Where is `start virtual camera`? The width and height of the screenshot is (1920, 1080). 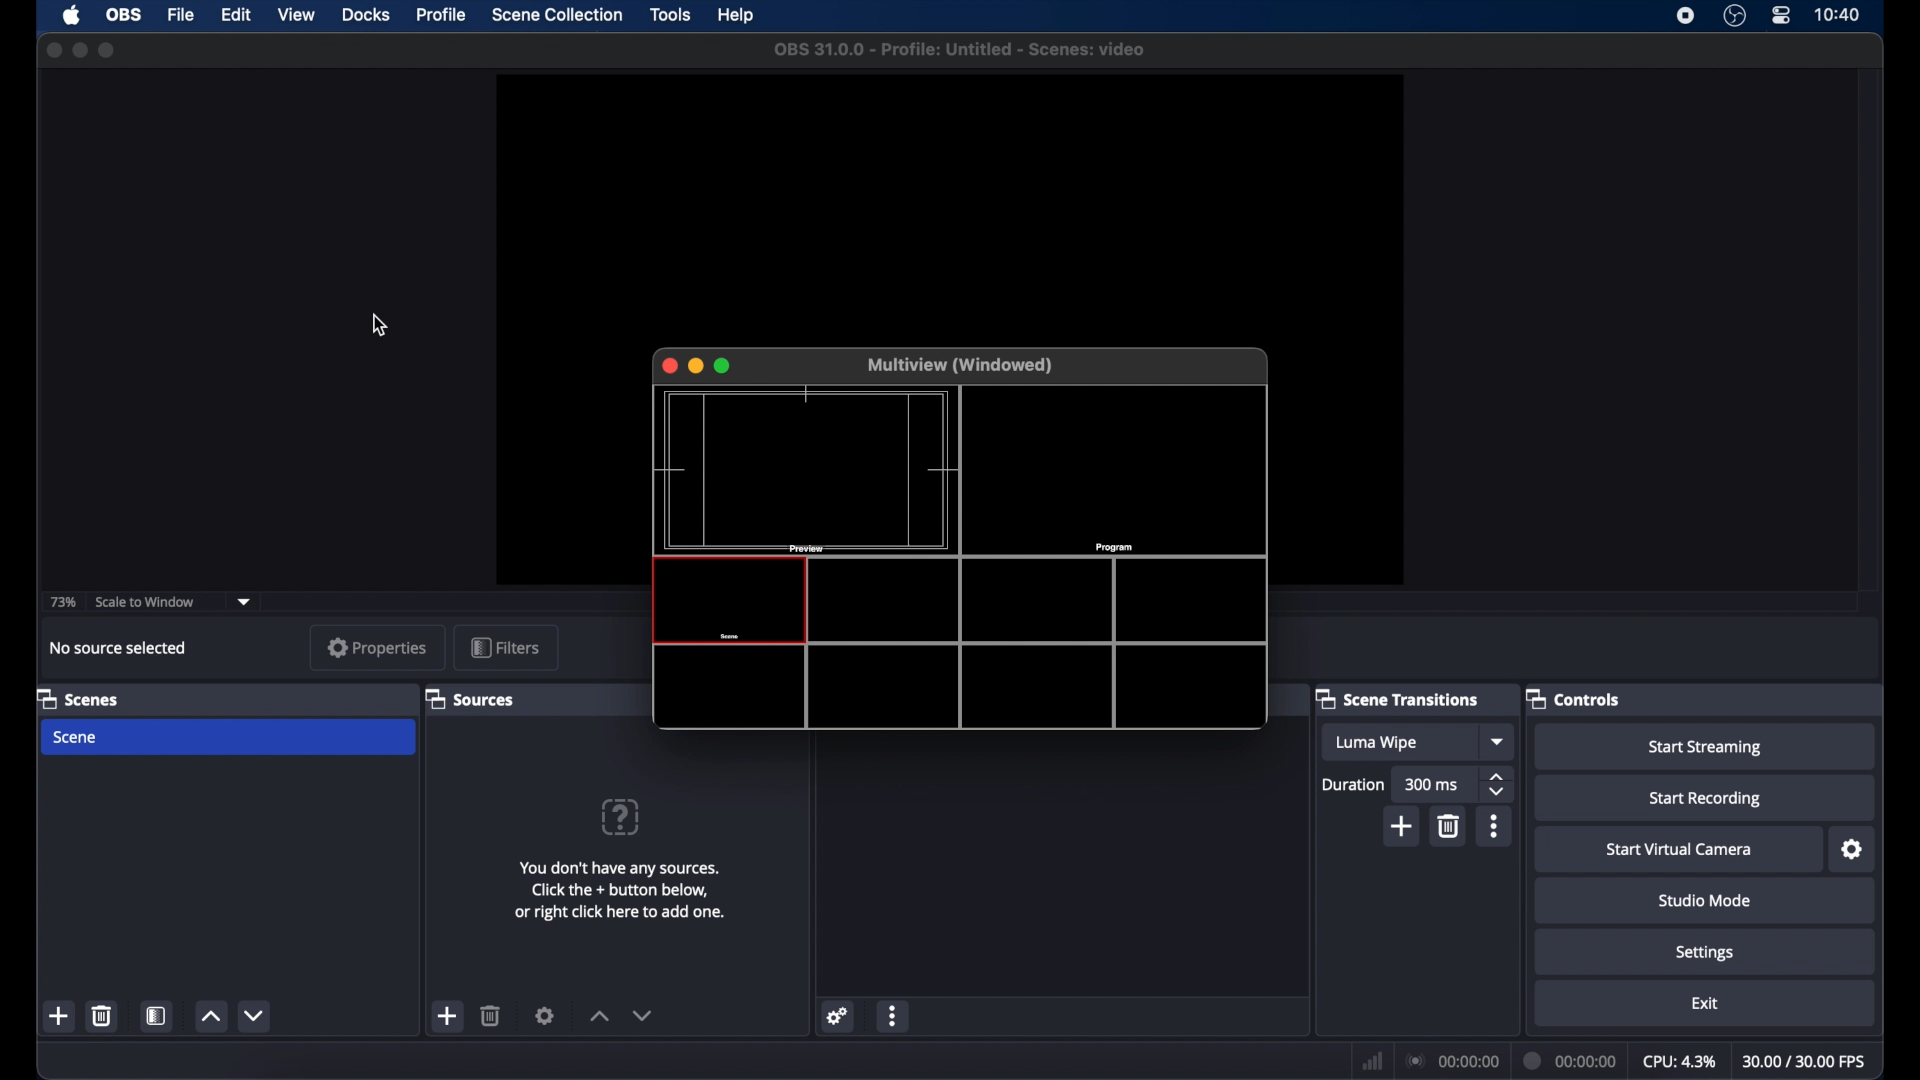
start virtual camera is located at coordinates (1678, 849).